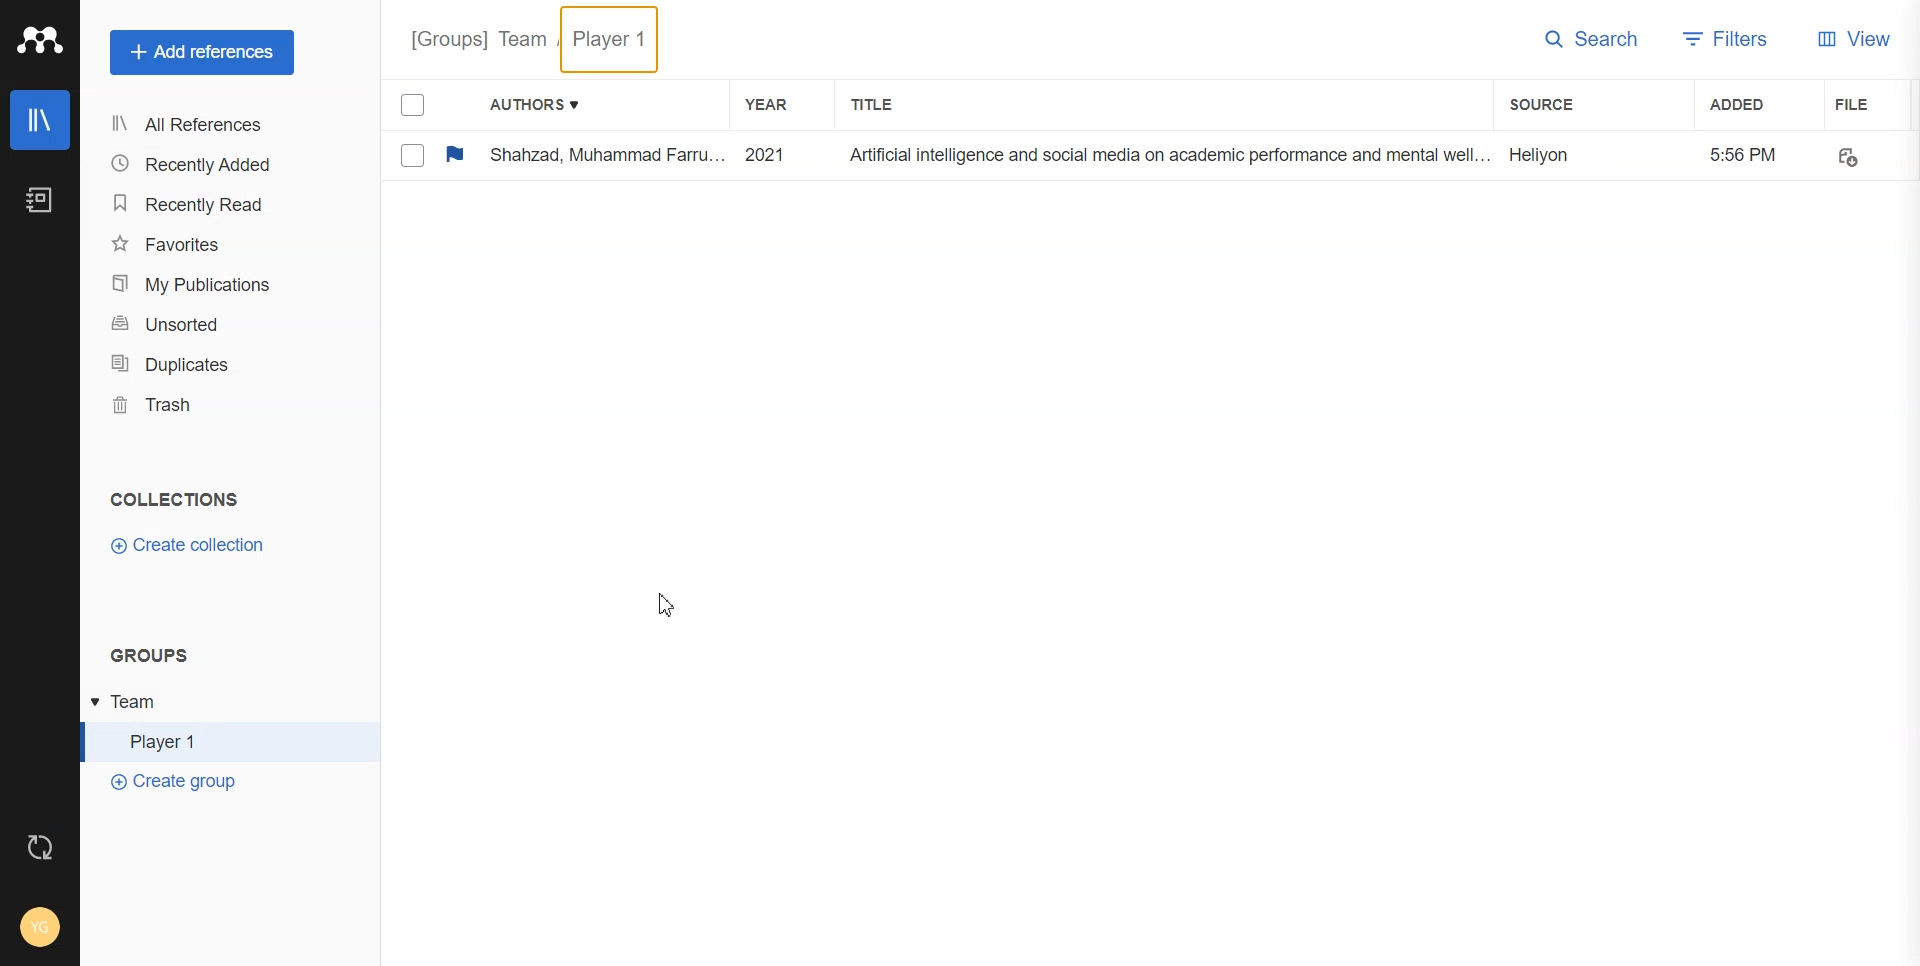 This screenshot has width=1920, height=966. What do you see at coordinates (202, 244) in the screenshot?
I see `Favorites` at bounding box center [202, 244].